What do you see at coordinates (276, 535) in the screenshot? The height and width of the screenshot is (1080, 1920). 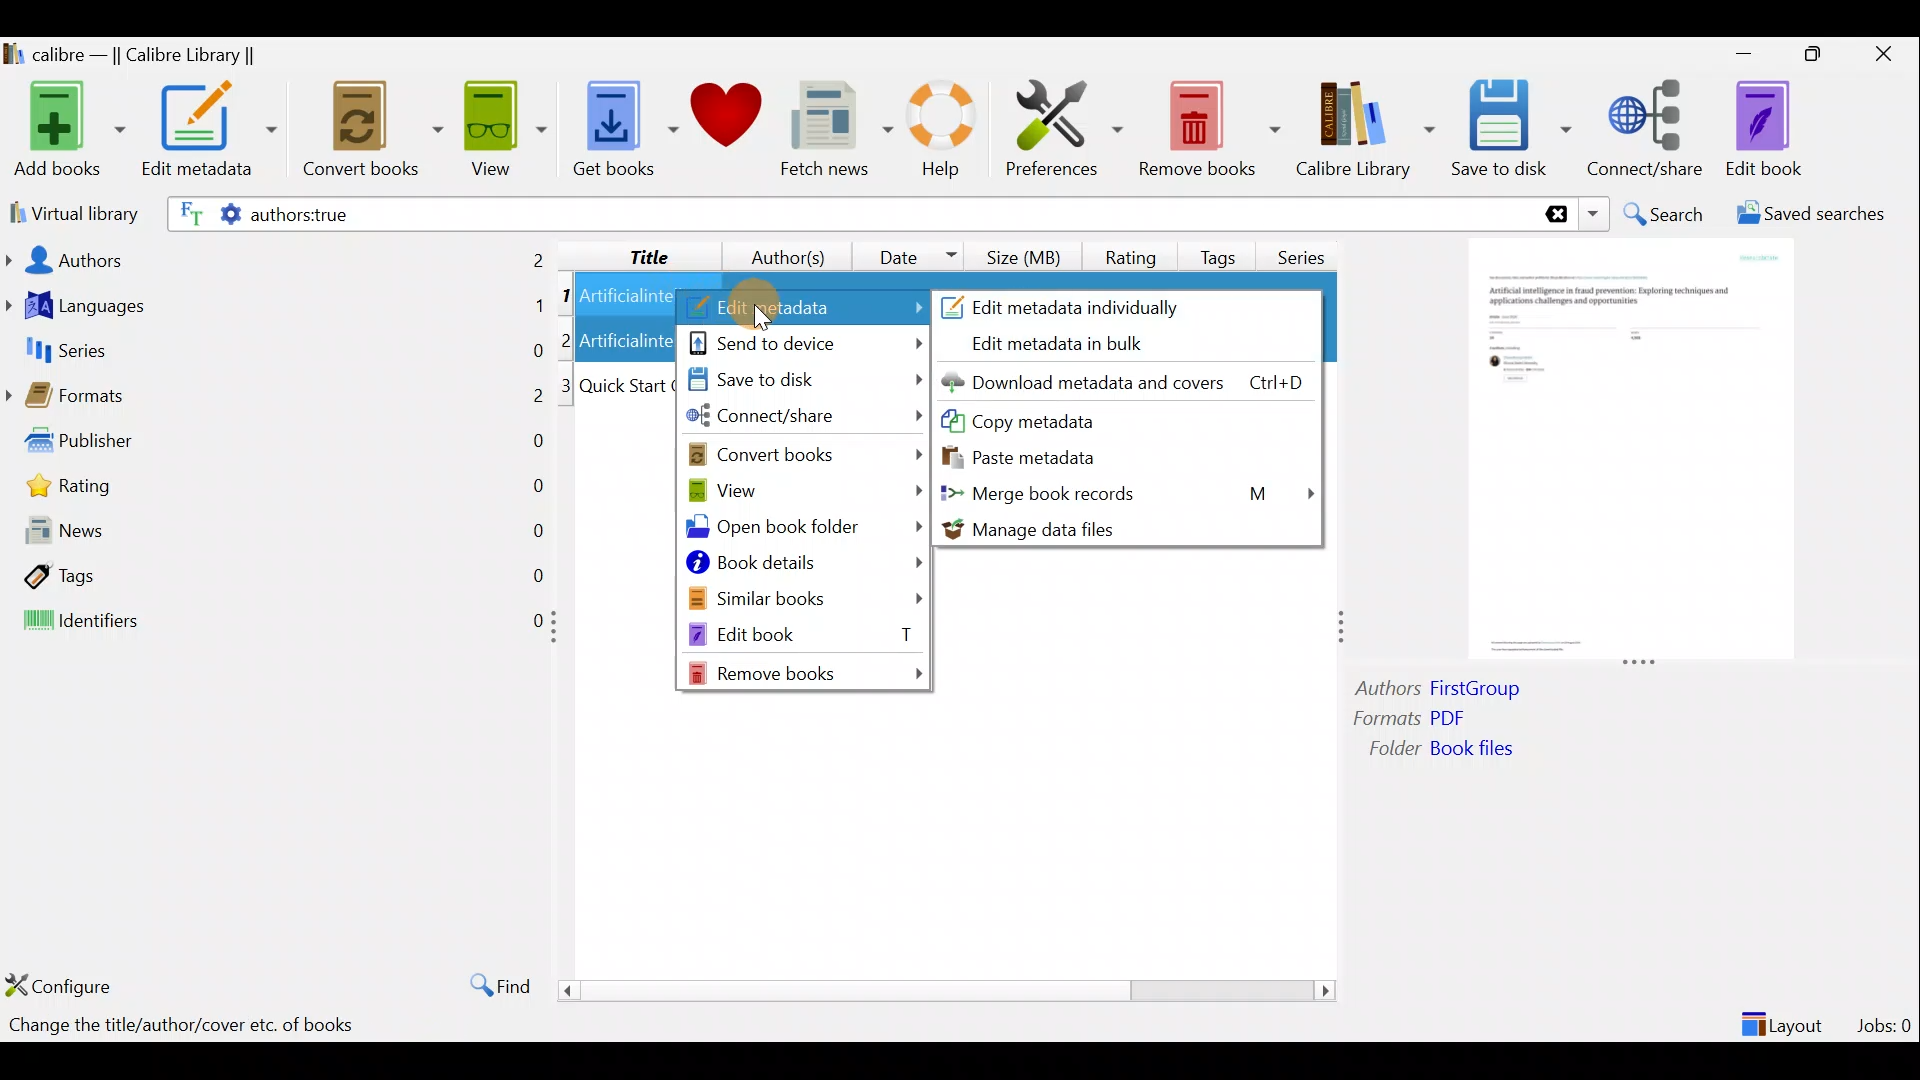 I see `News` at bounding box center [276, 535].